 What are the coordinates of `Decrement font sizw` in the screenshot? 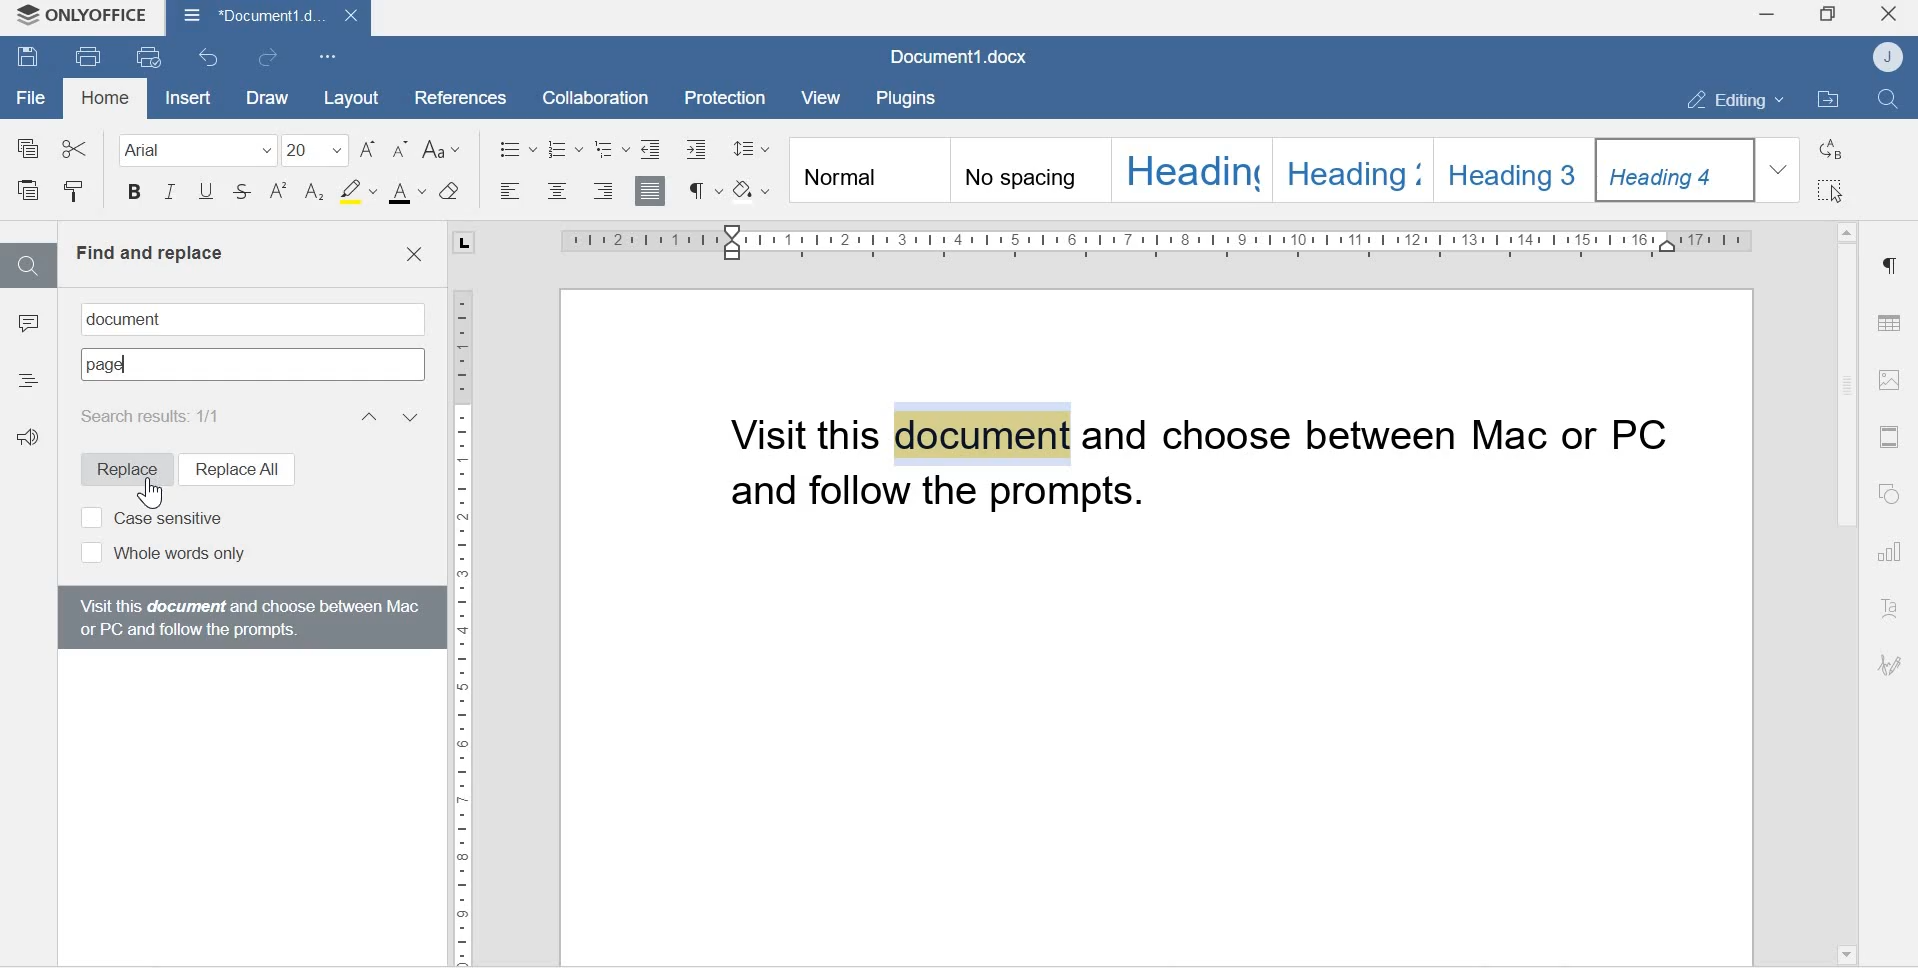 It's located at (401, 150).